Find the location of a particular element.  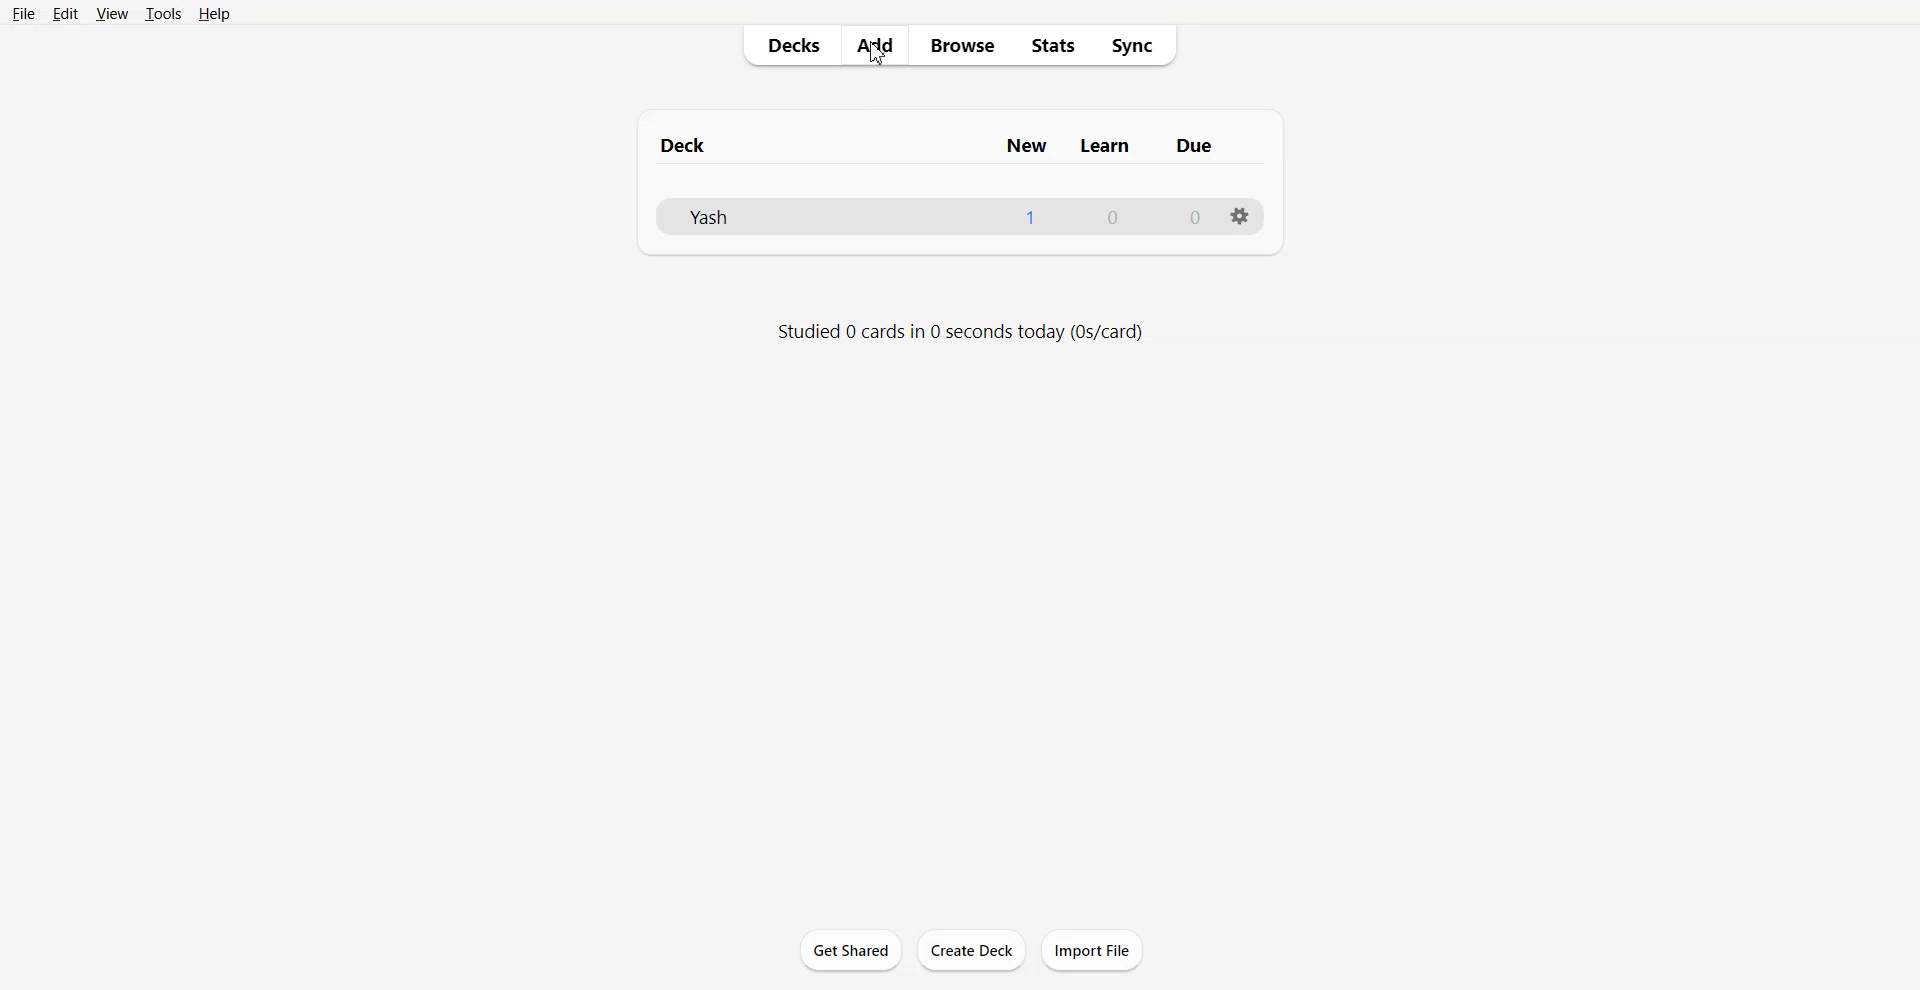

Add is located at coordinates (875, 46).